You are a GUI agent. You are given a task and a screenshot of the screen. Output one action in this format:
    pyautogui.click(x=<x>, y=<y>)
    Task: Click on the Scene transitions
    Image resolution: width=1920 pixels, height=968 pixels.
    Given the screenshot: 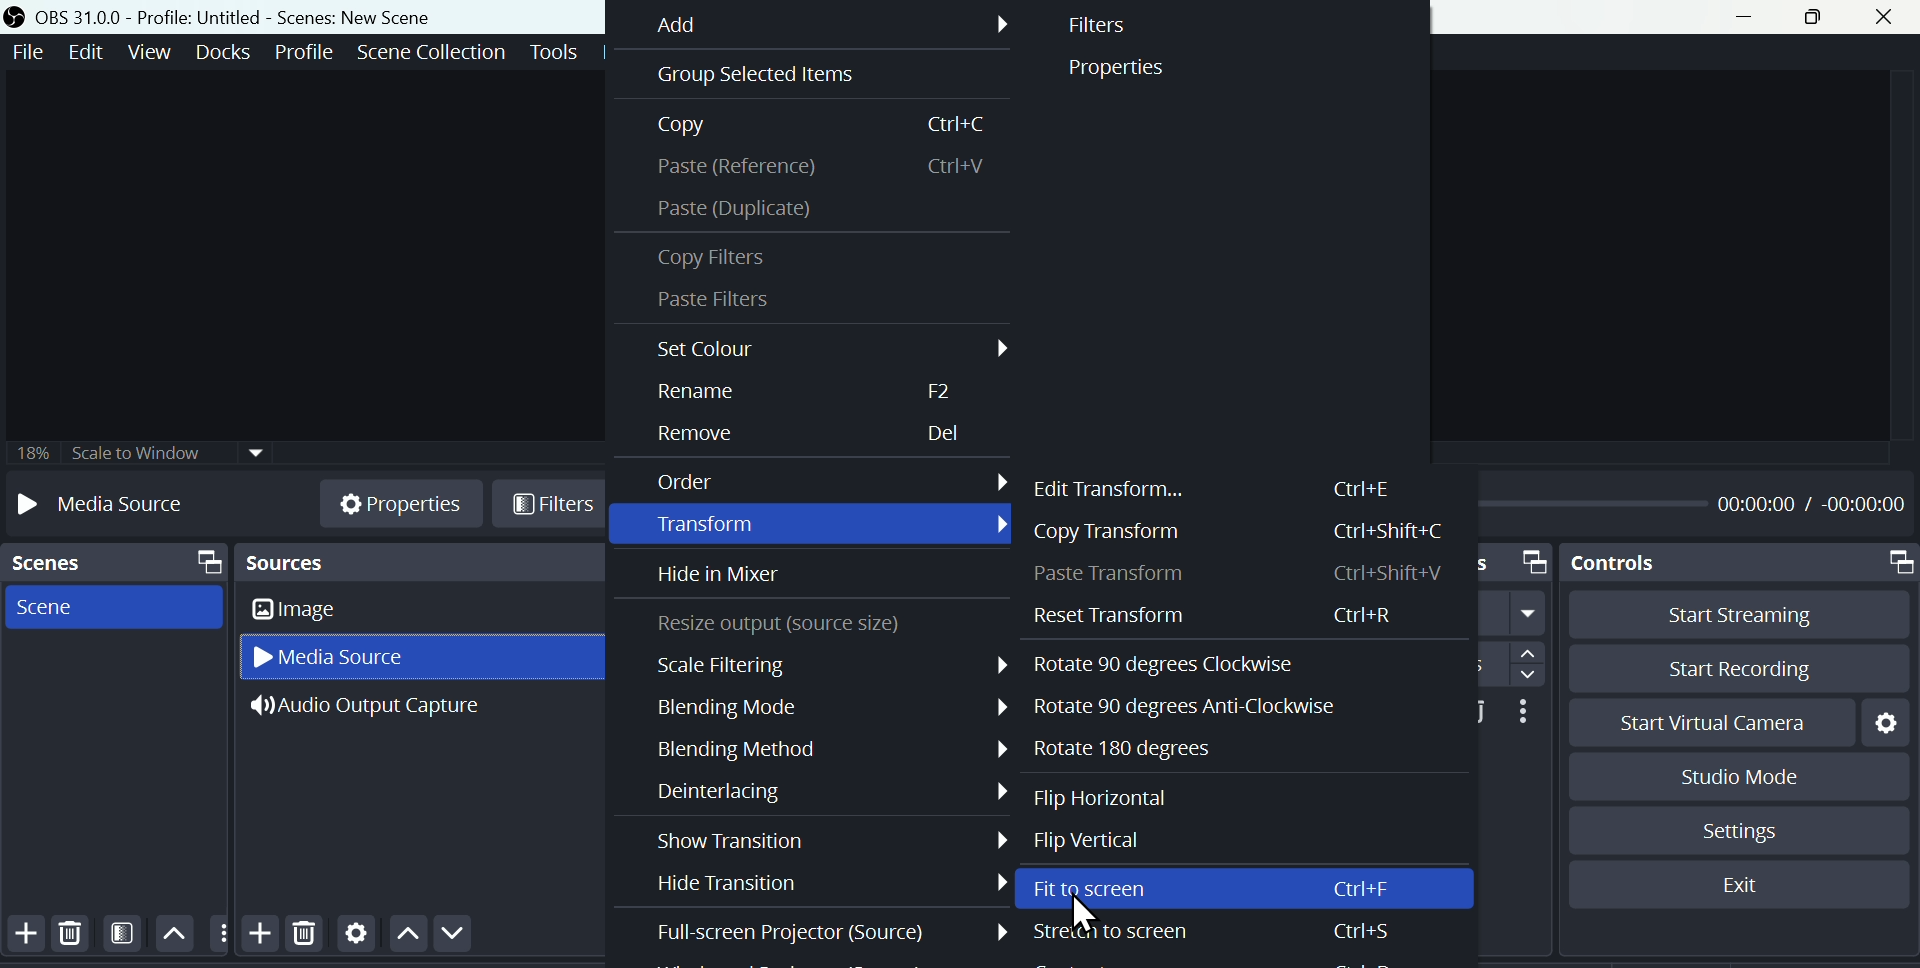 What is the action you would take?
    pyautogui.click(x=1525, y=561)
    